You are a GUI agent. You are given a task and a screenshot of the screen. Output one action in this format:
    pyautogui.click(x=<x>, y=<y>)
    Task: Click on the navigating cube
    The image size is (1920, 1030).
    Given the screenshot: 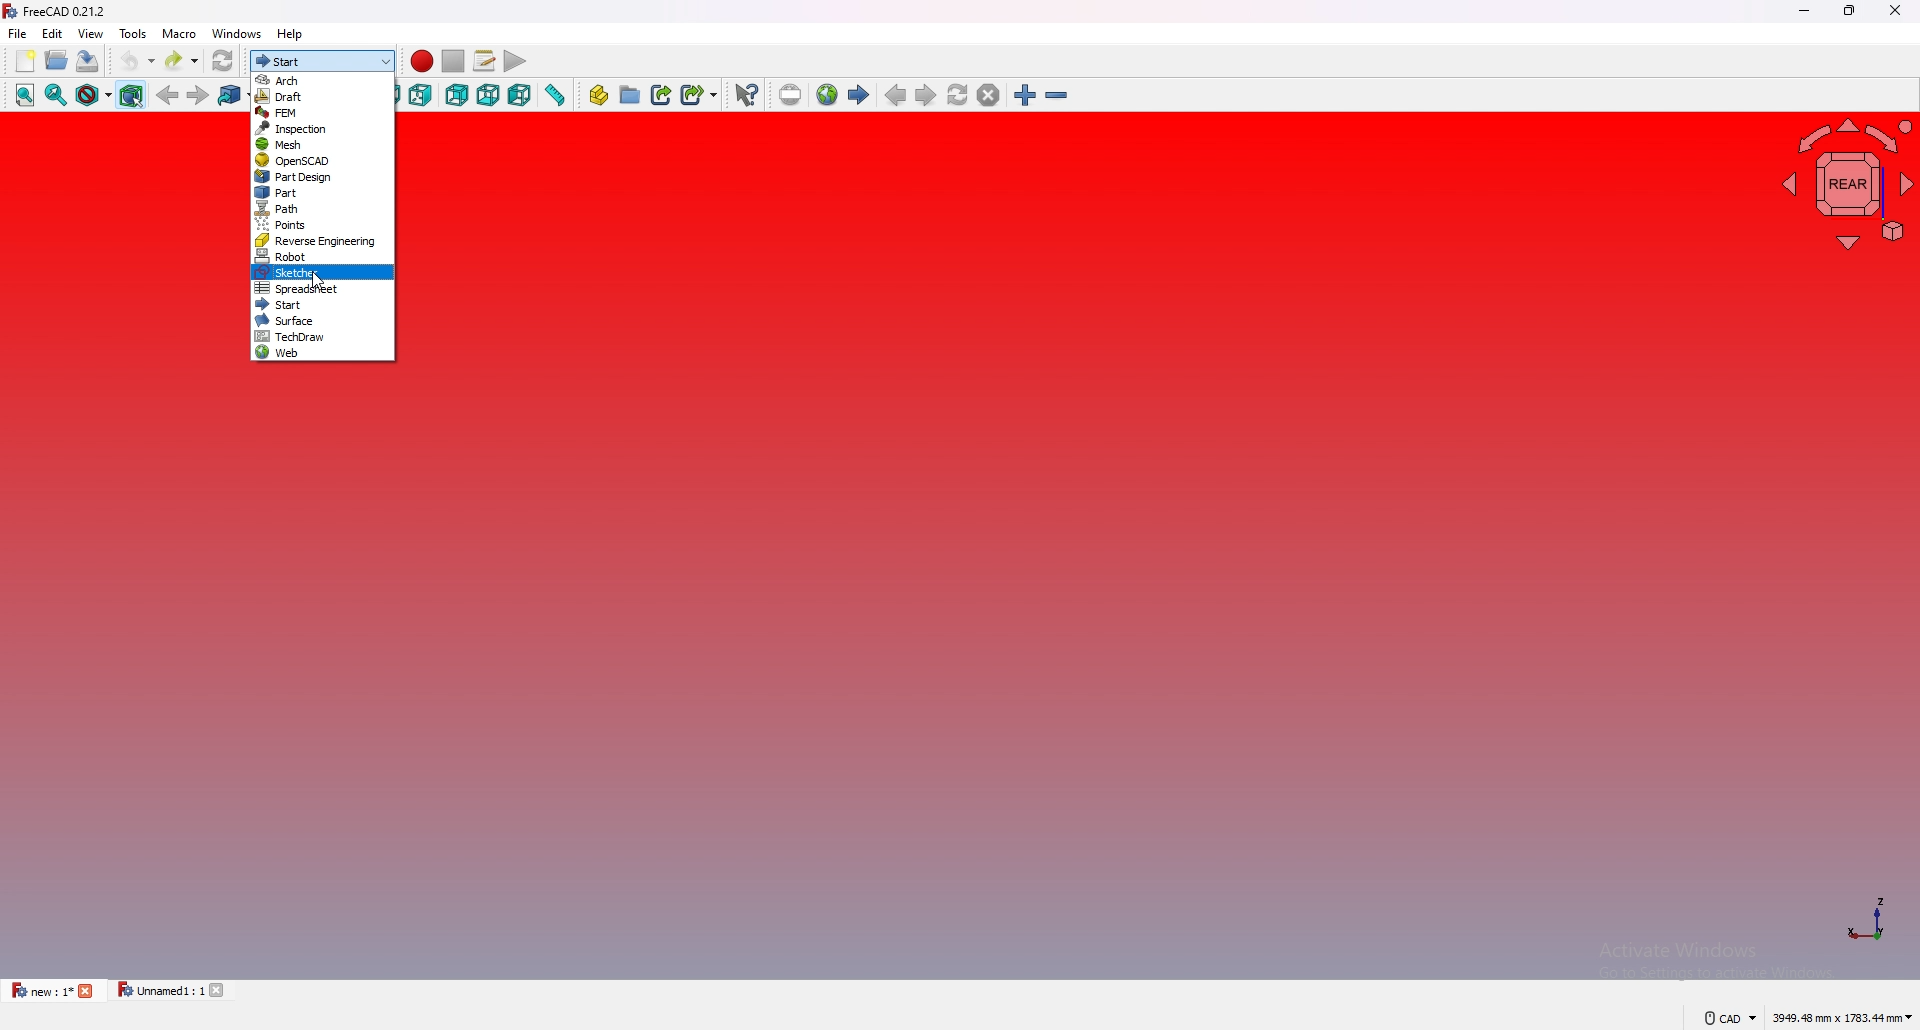 What is the action you would take?
    pyautogui.click(x=1843, y=184)
    